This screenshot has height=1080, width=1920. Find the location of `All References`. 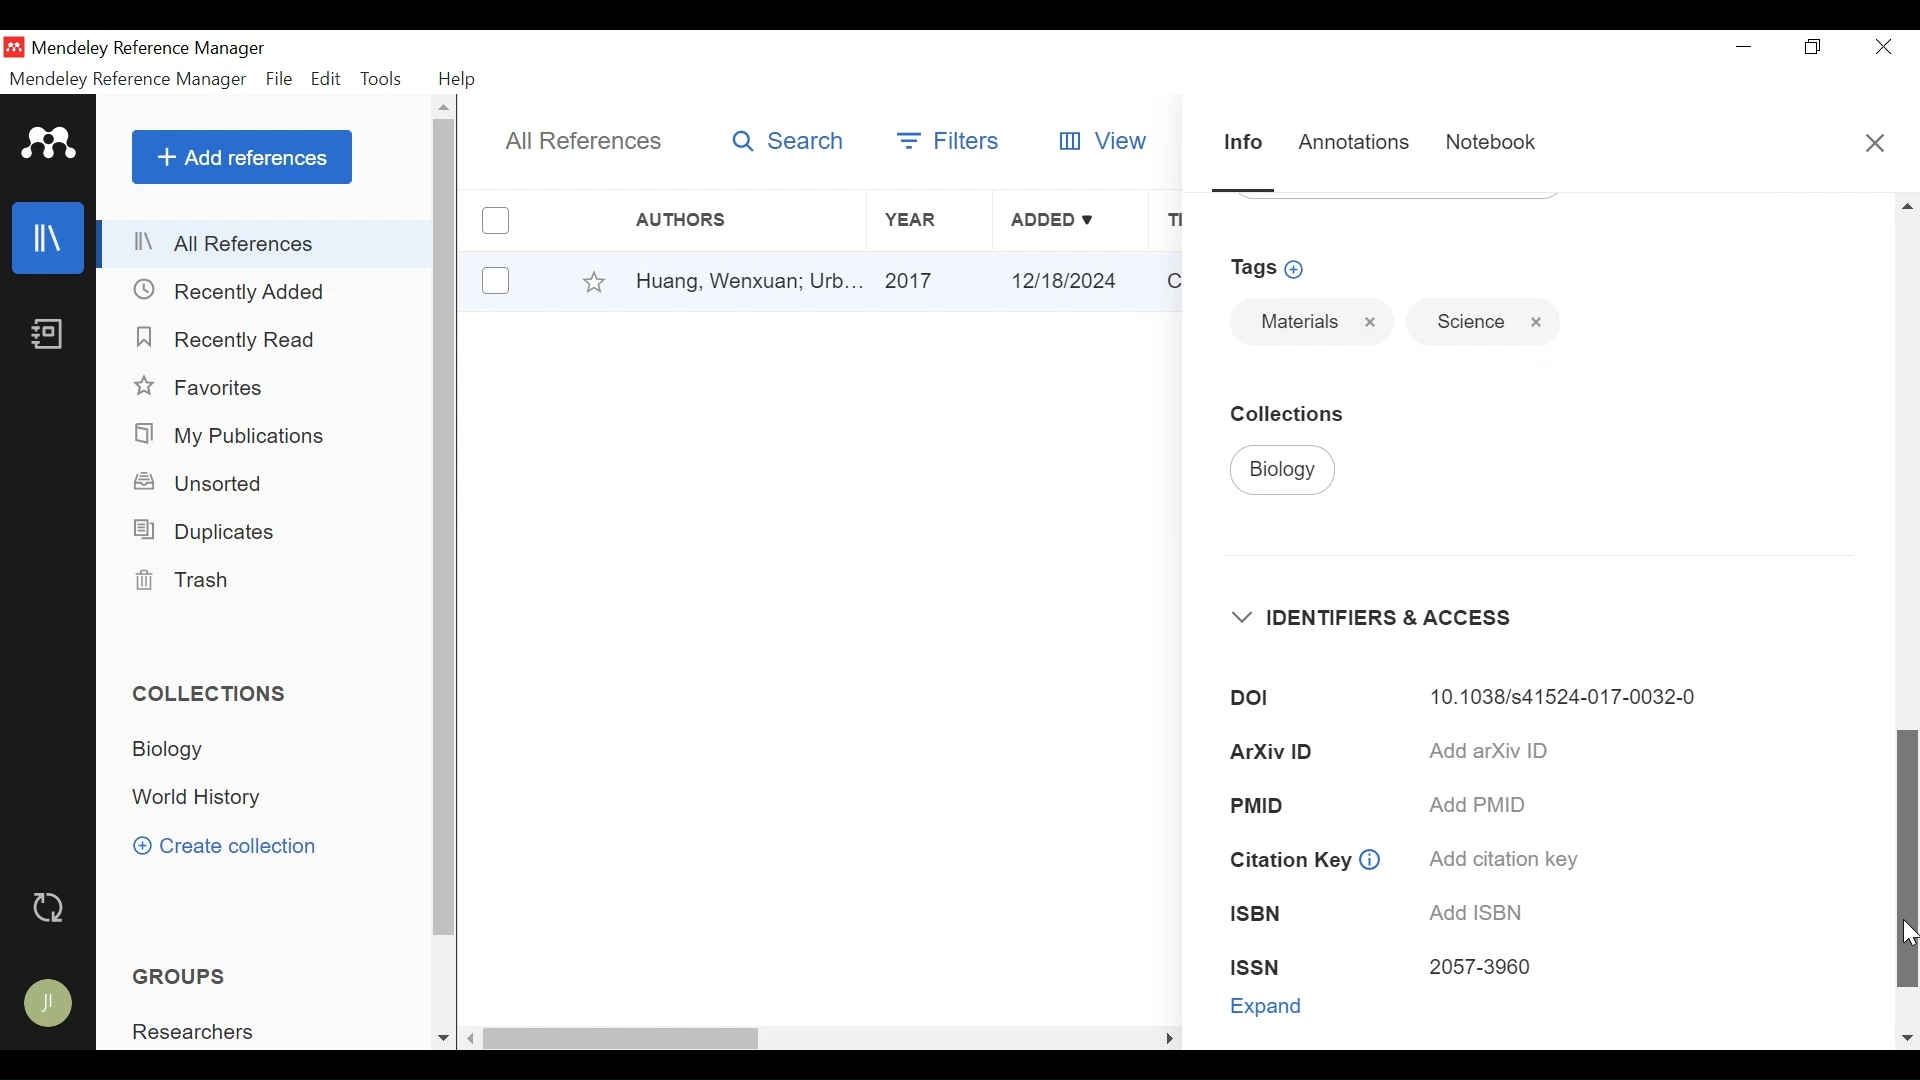

All References is located at coordinates (586, 143).